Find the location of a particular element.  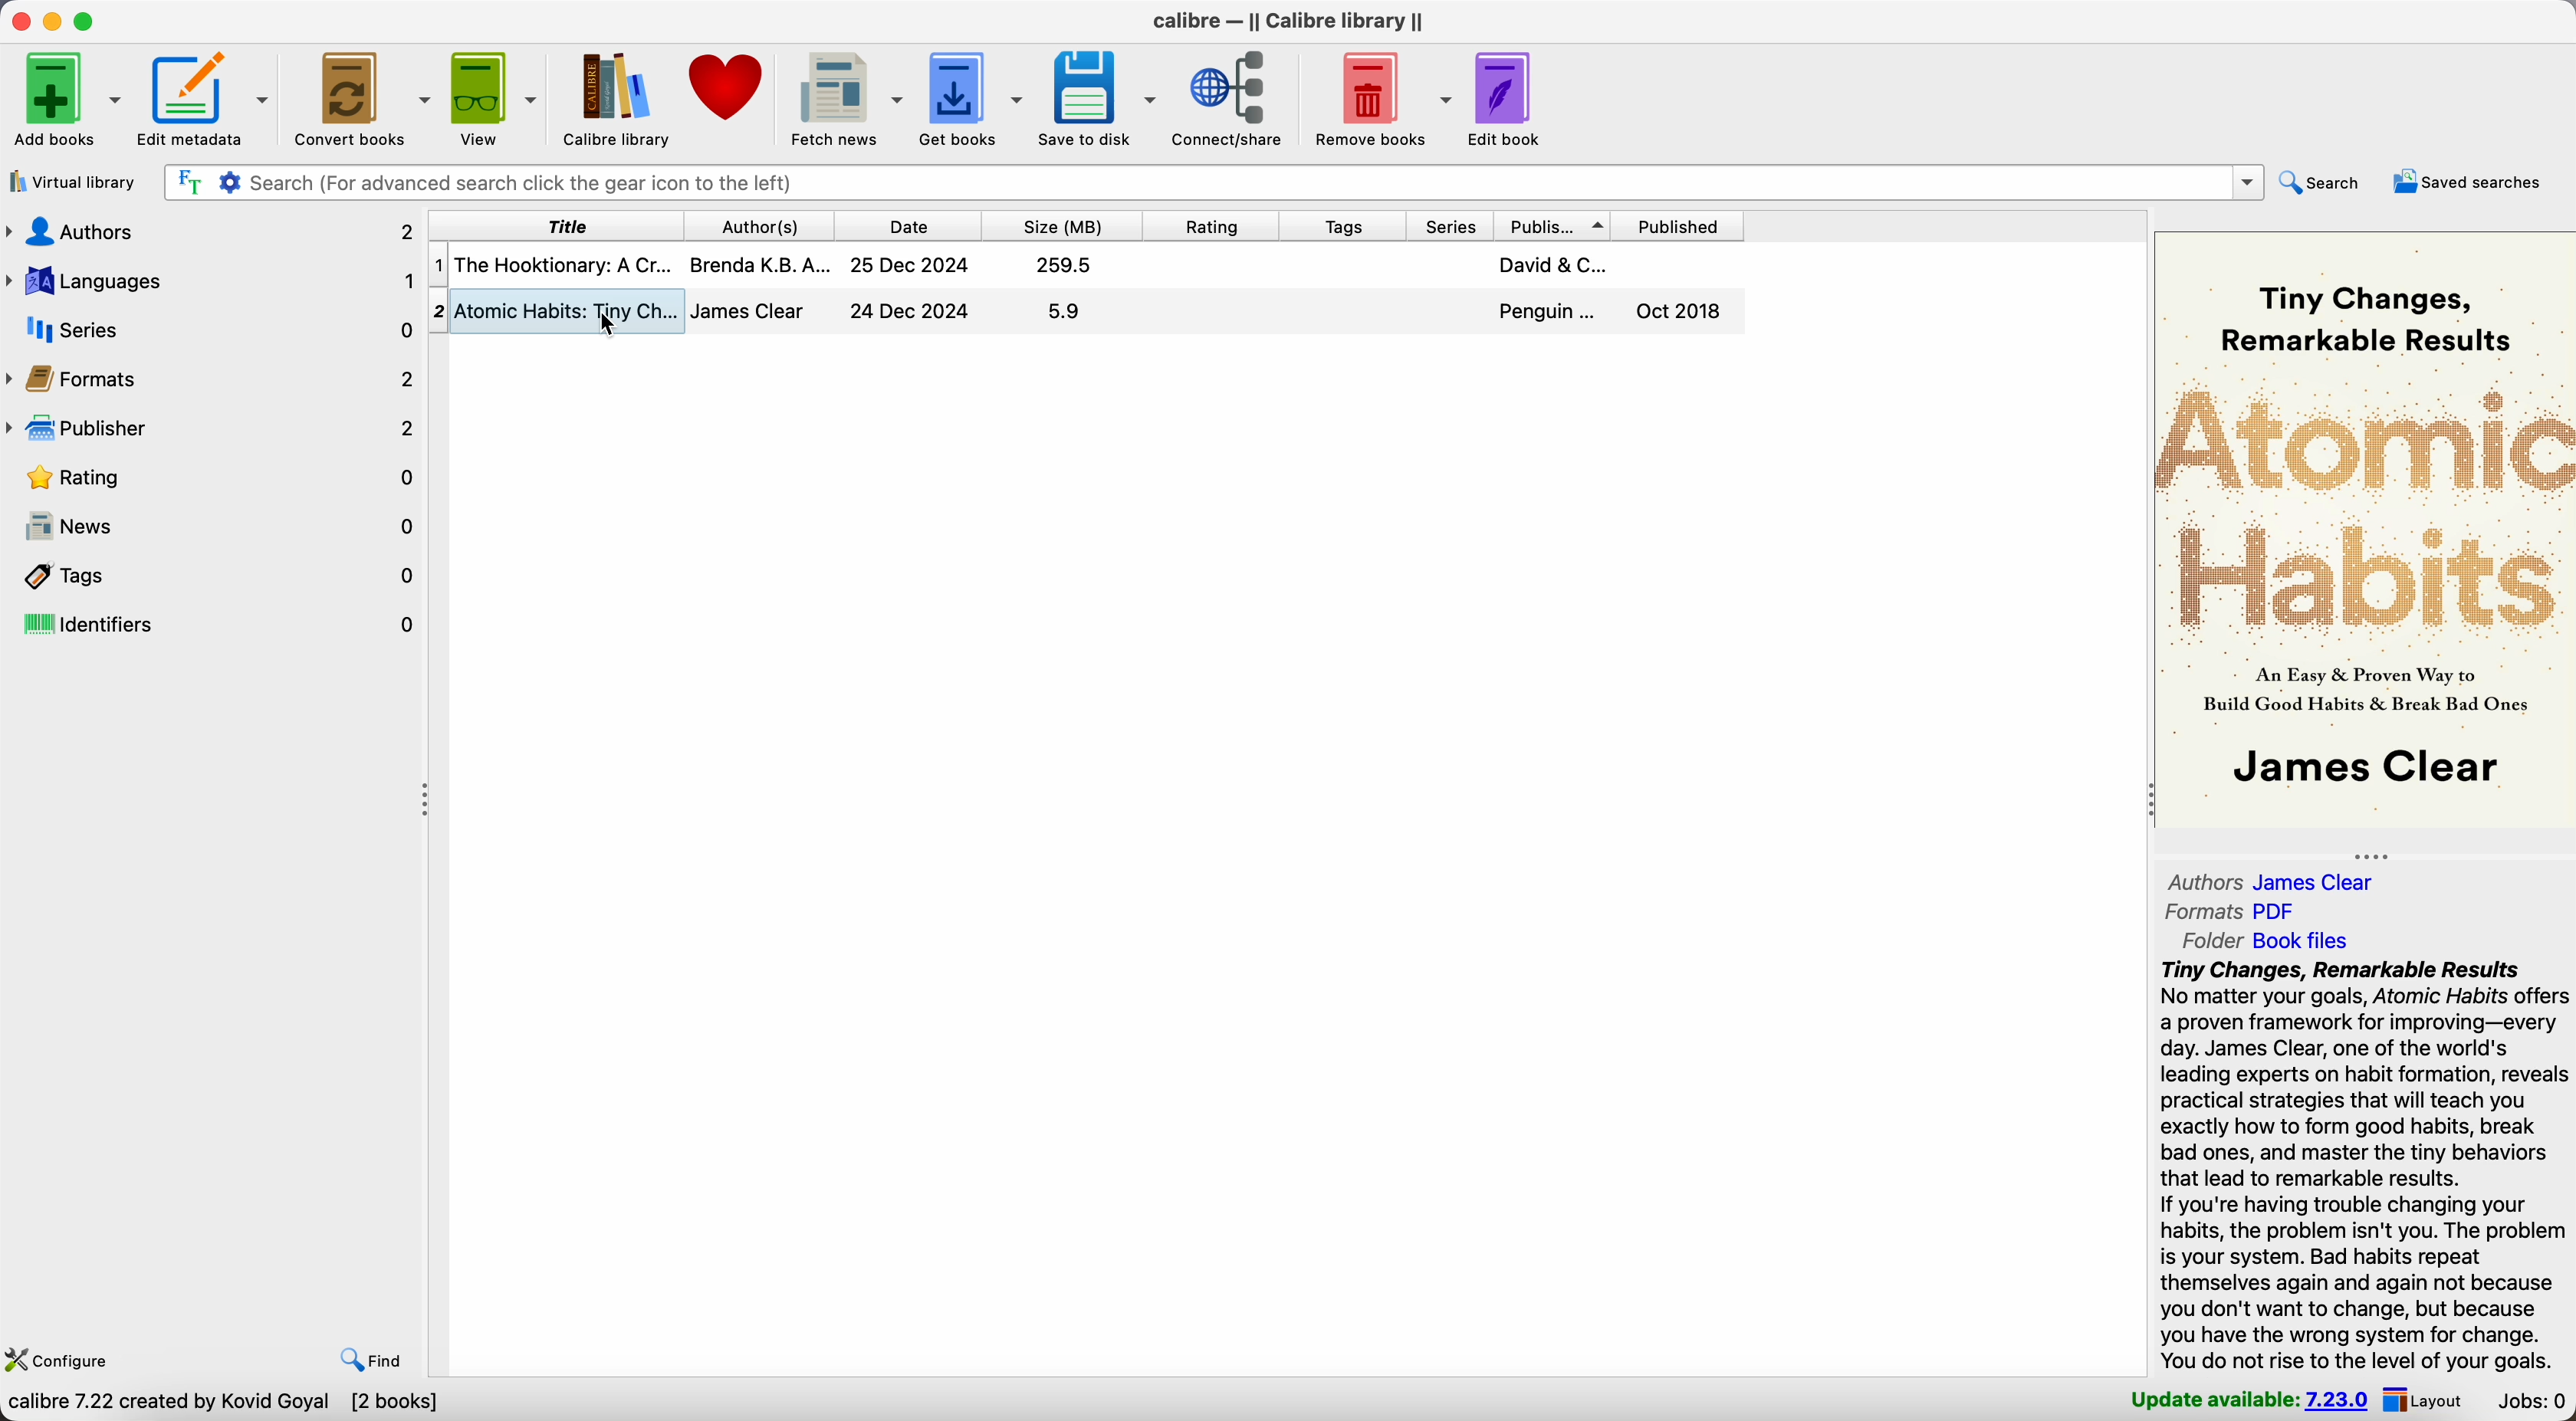

identifiers is located at coordinates (213, 625).